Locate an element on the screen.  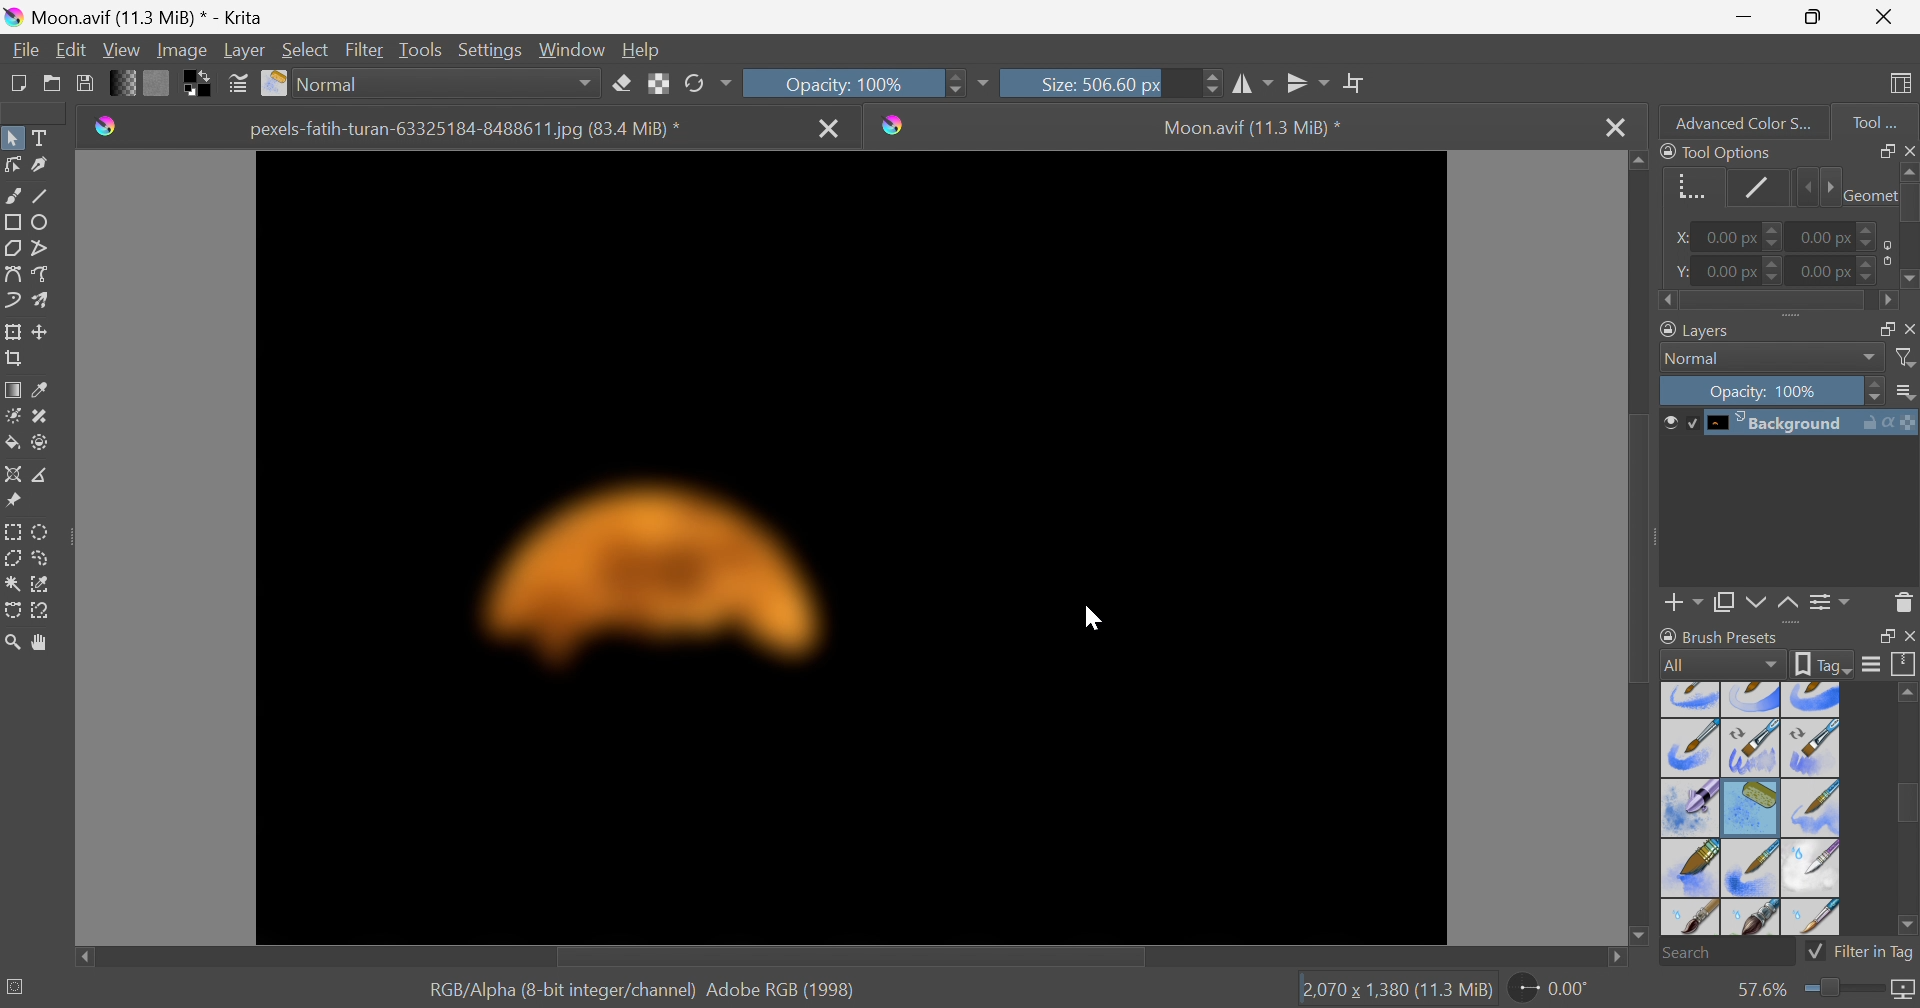
Transform a layer or a selection is located at coordinates (12, 330).